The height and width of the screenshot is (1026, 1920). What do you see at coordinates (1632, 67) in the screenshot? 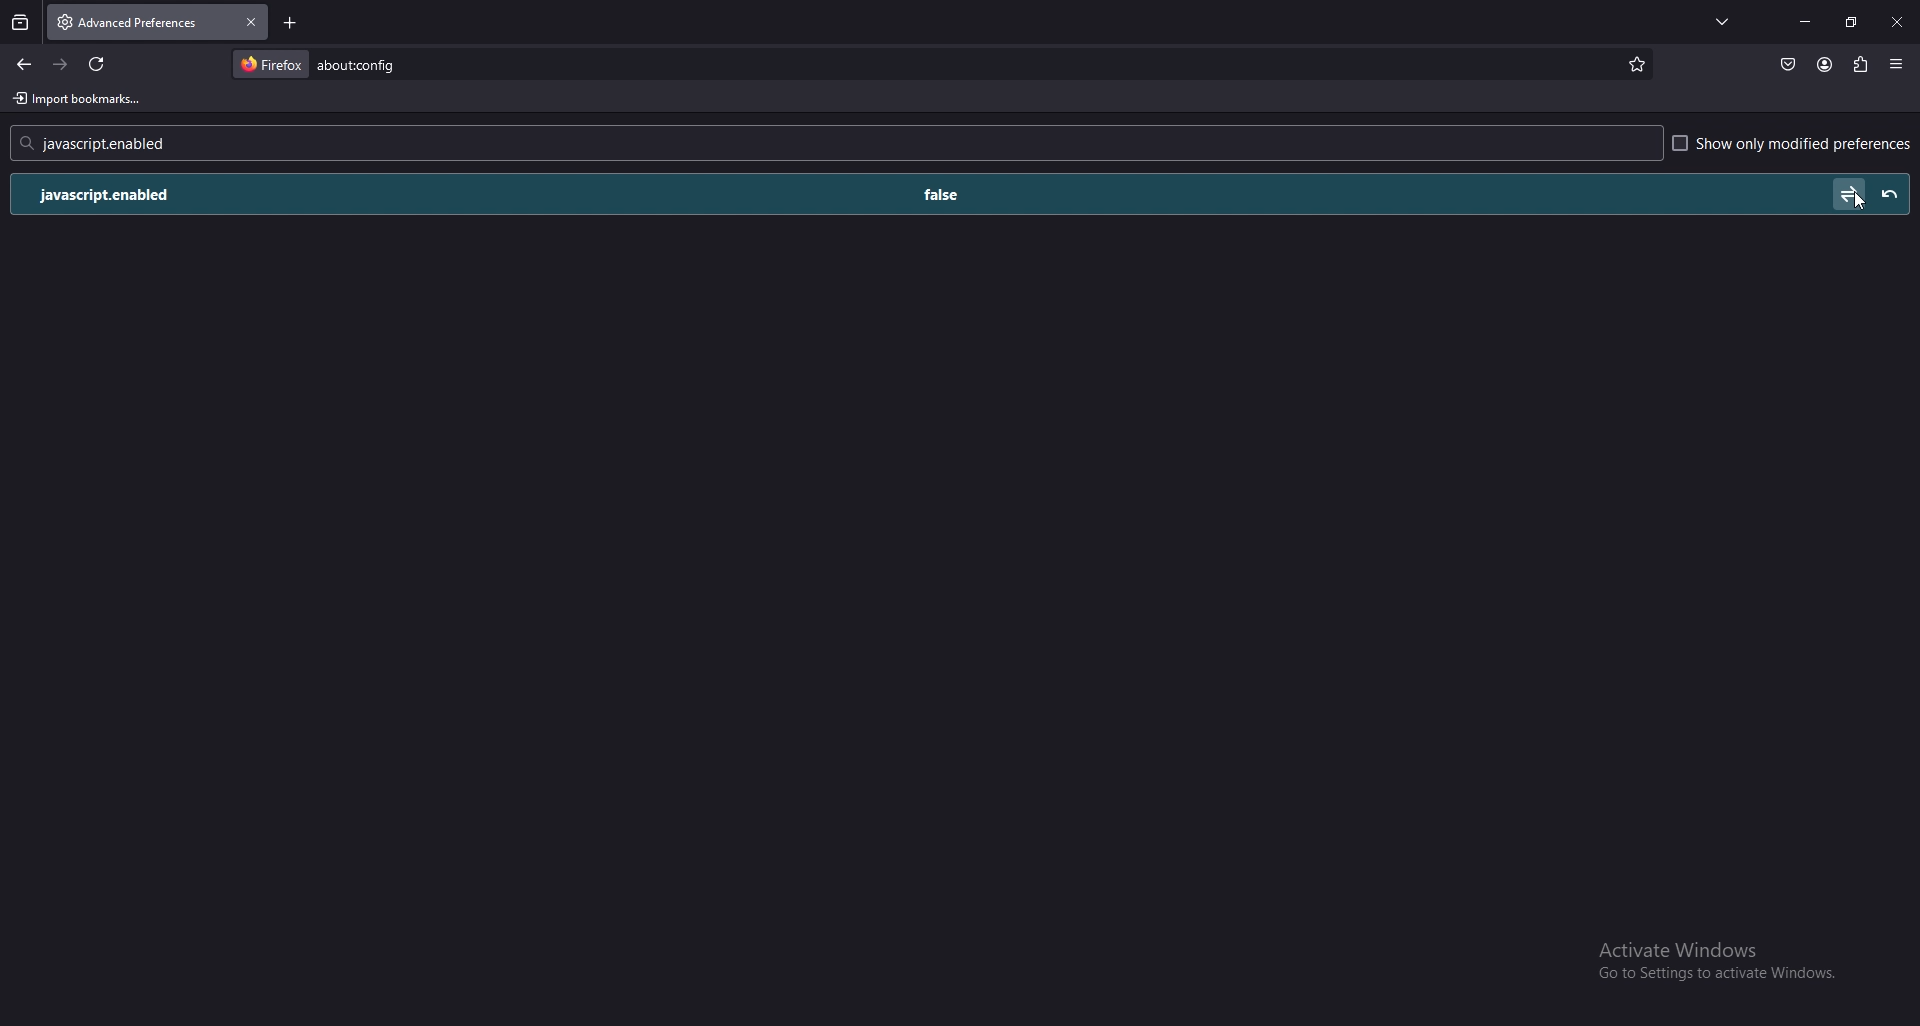
I see `mark as favorite` at bounding box center [1632, 67].